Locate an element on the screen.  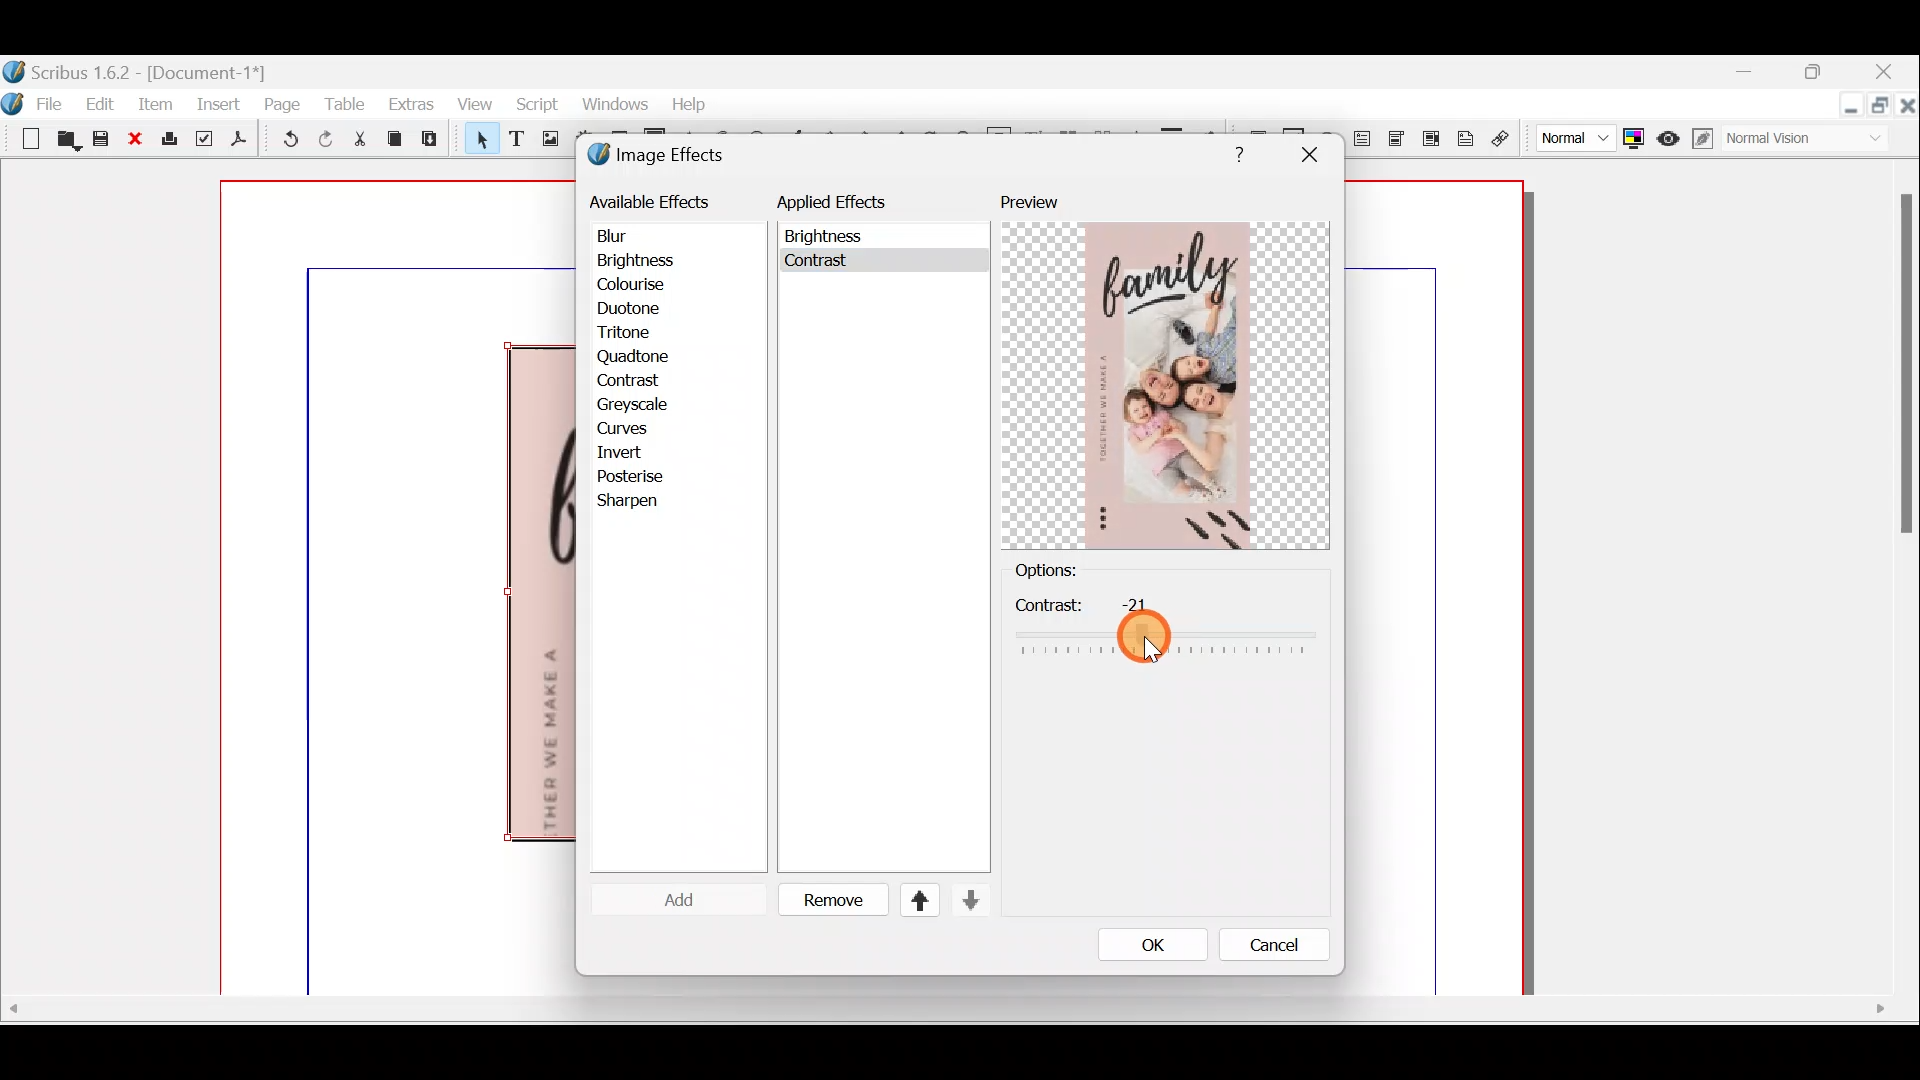
Open is located at coordinates (65, 142).